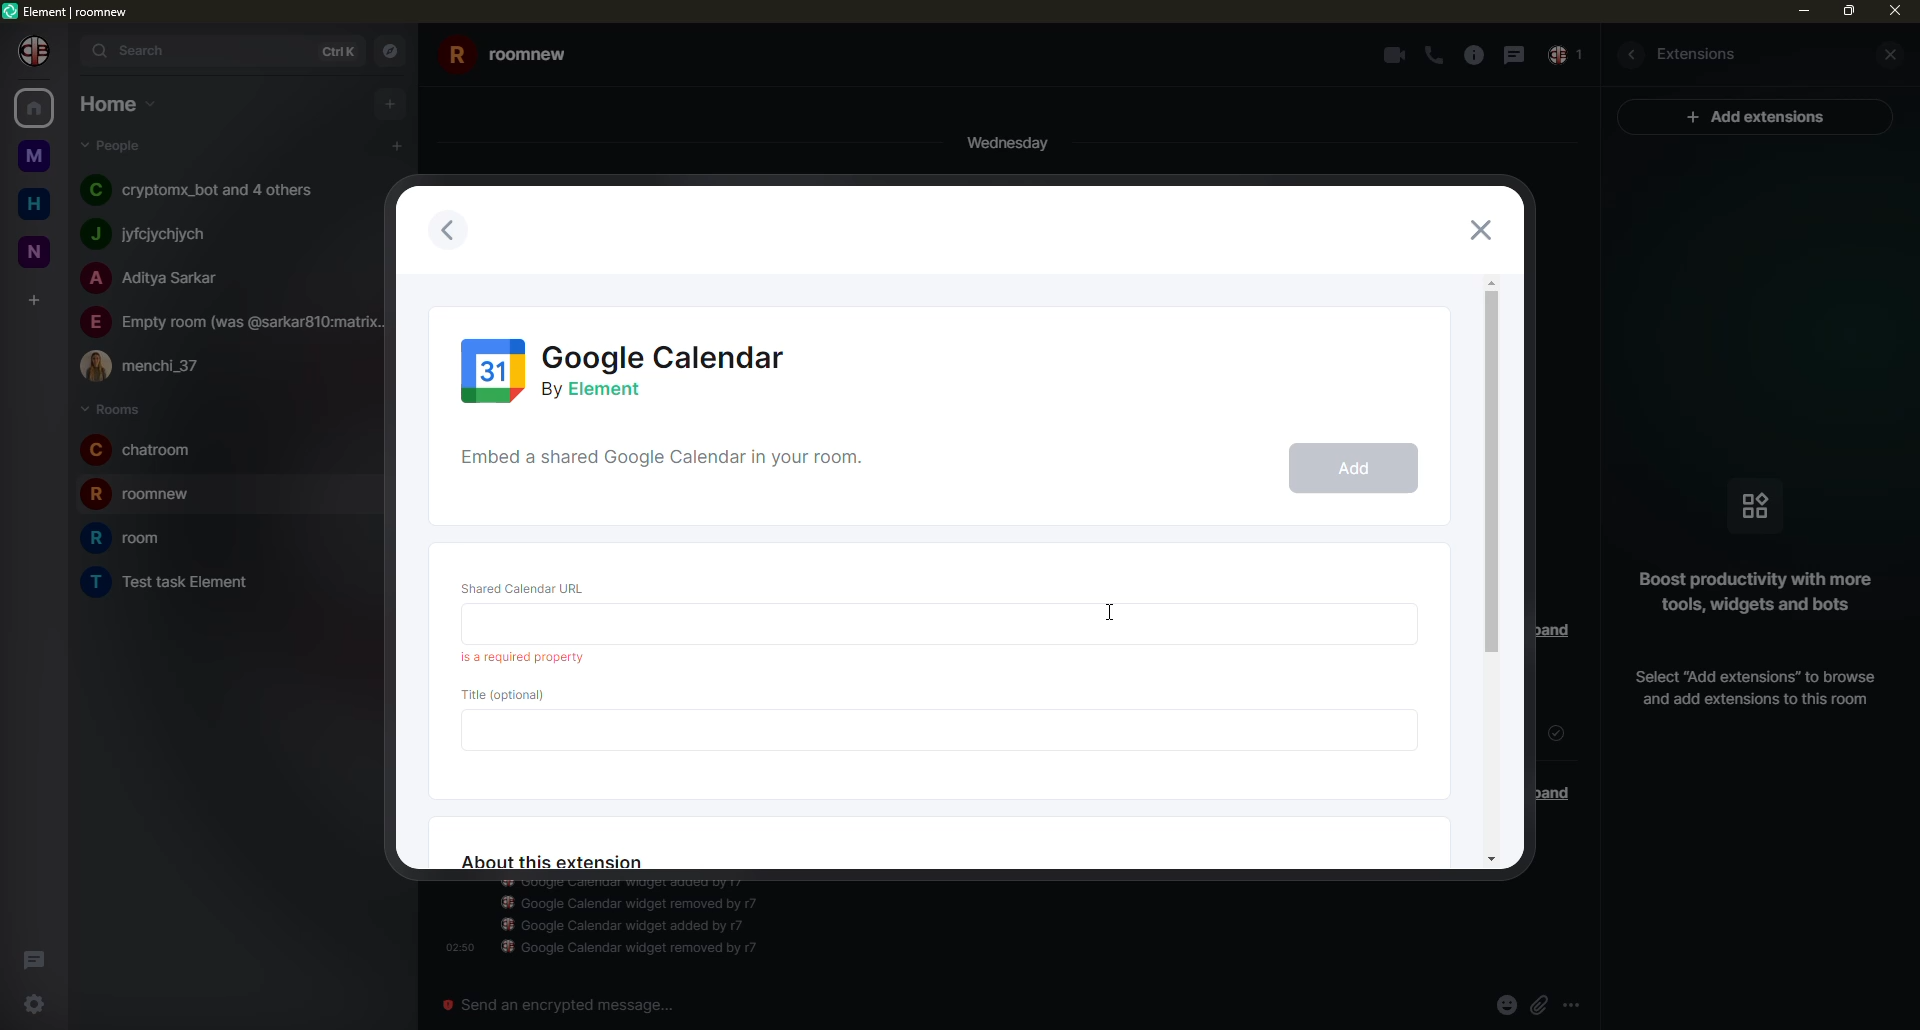  What do you see at coordinates (530, 586) in the screenshot?
I see `url` at bounding box center [530, 586].